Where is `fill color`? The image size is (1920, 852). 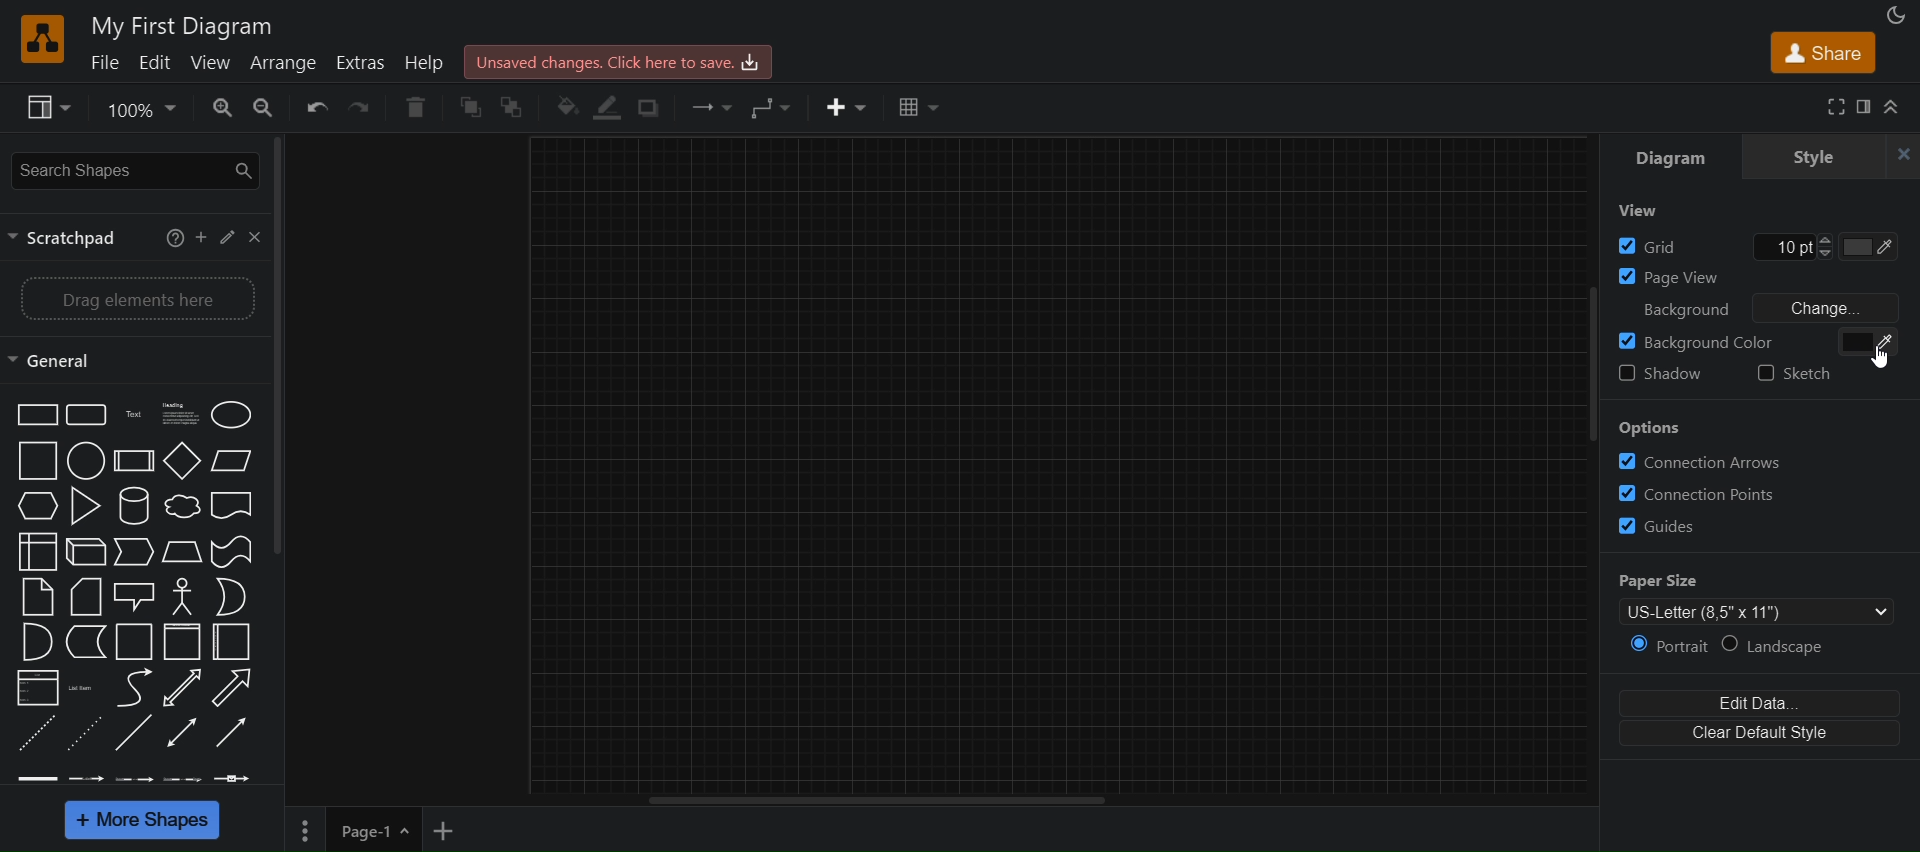
fill color is located at coordinates (567, 110).